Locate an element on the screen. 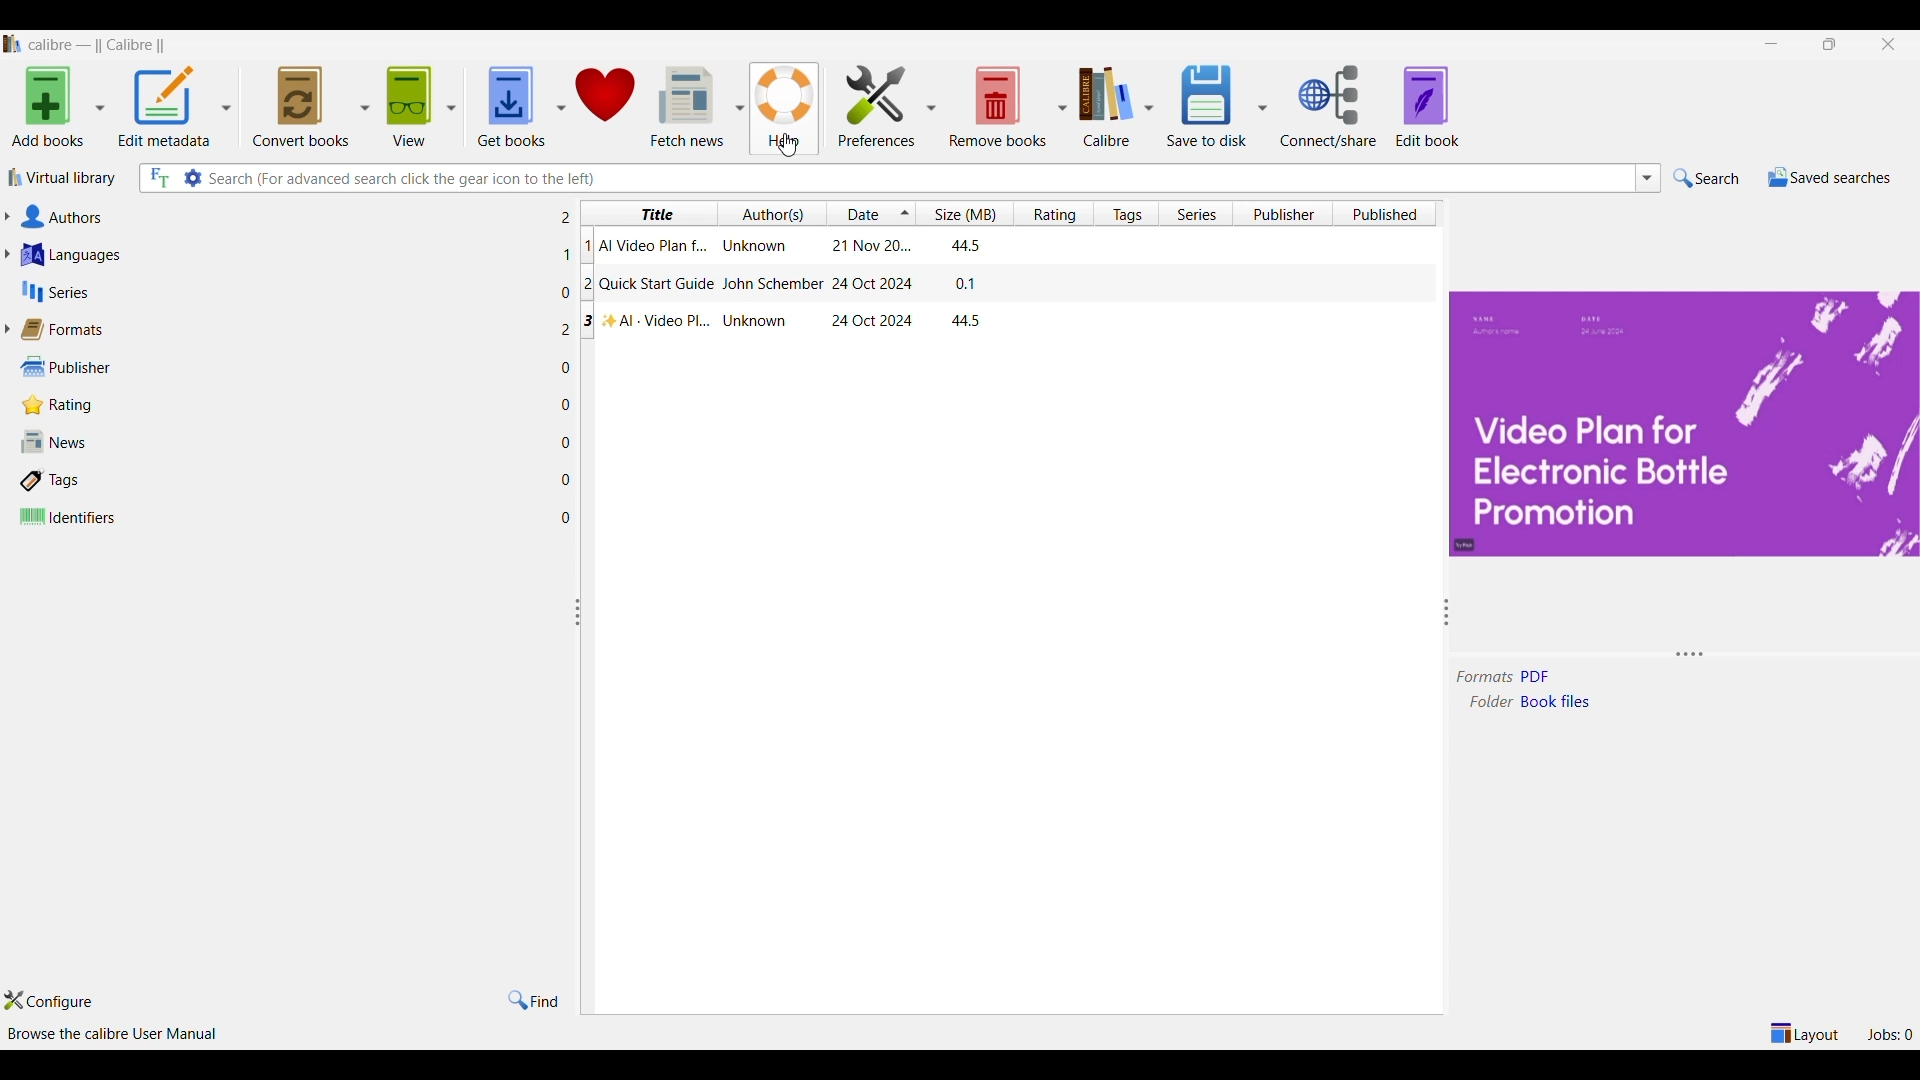 The height and width of the screenshot is (1080, 1920). Publisher column is located at coordinates (1283, 214).